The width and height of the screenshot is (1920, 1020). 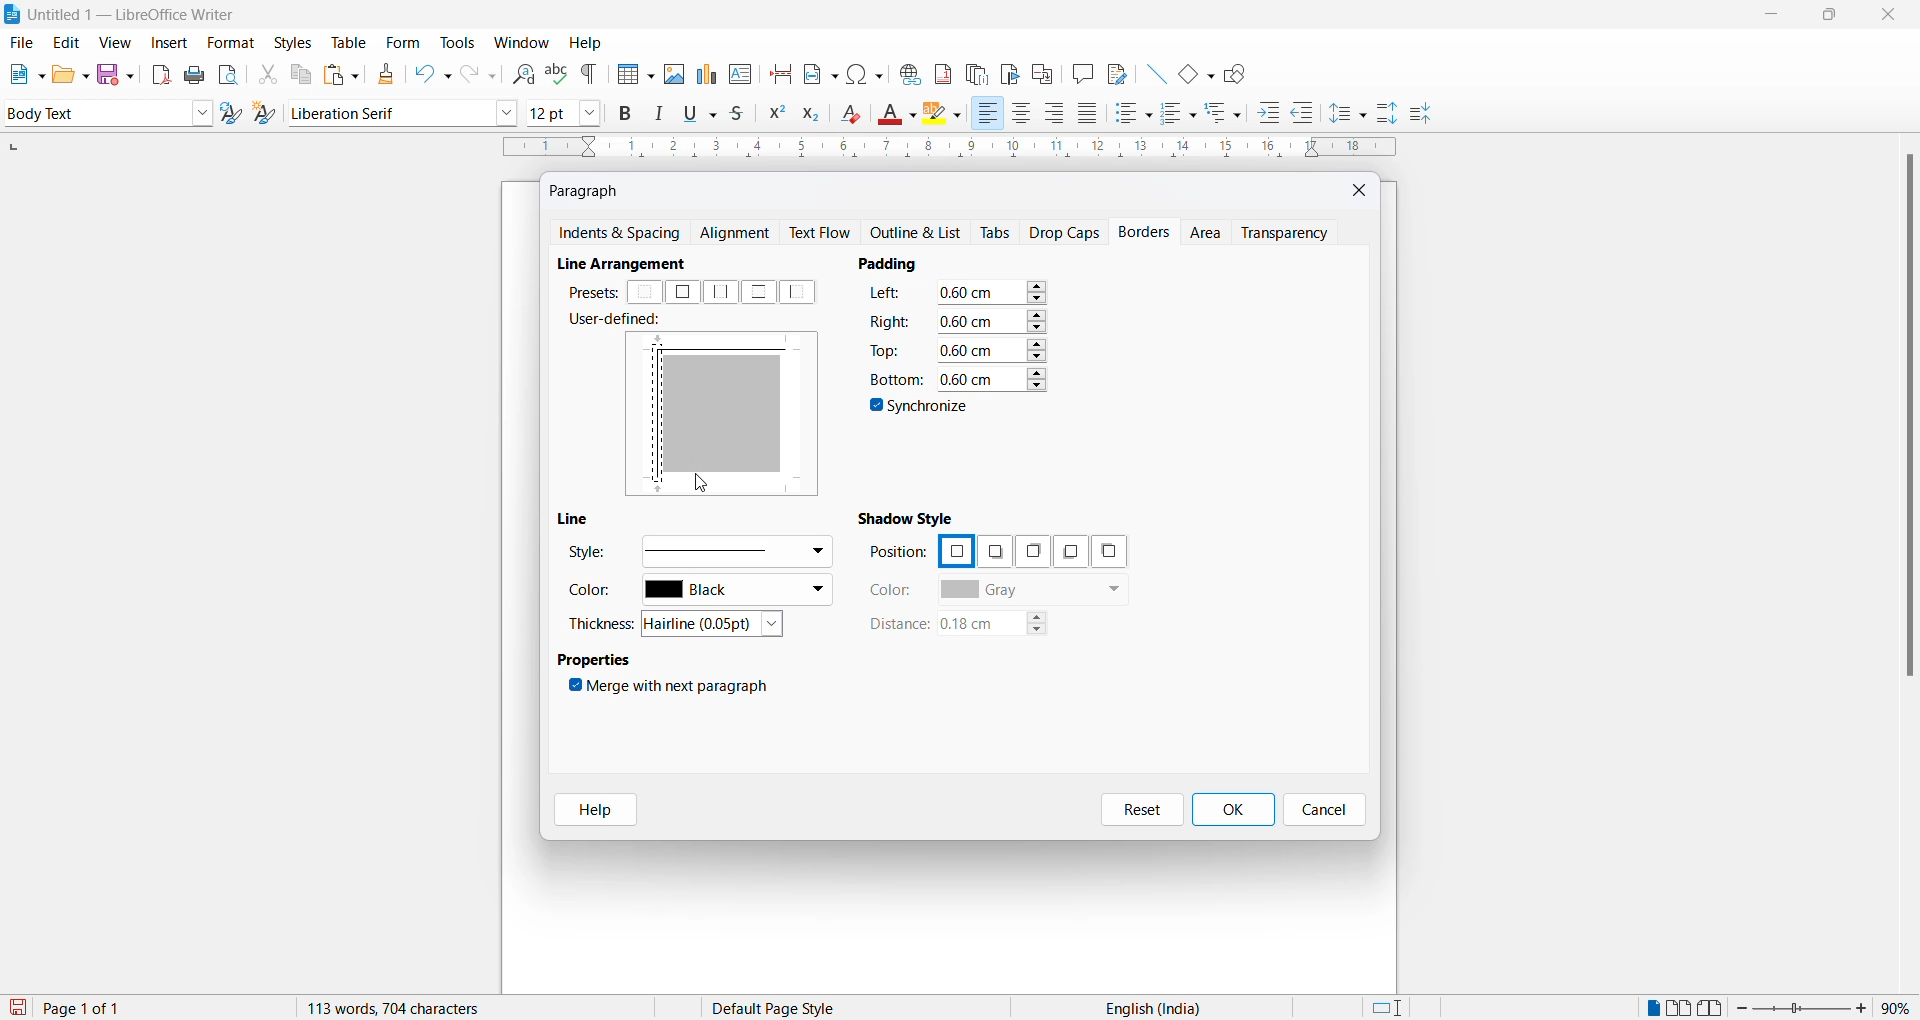 I want to click on zoom percentage, so click(x=1900, y=1006).